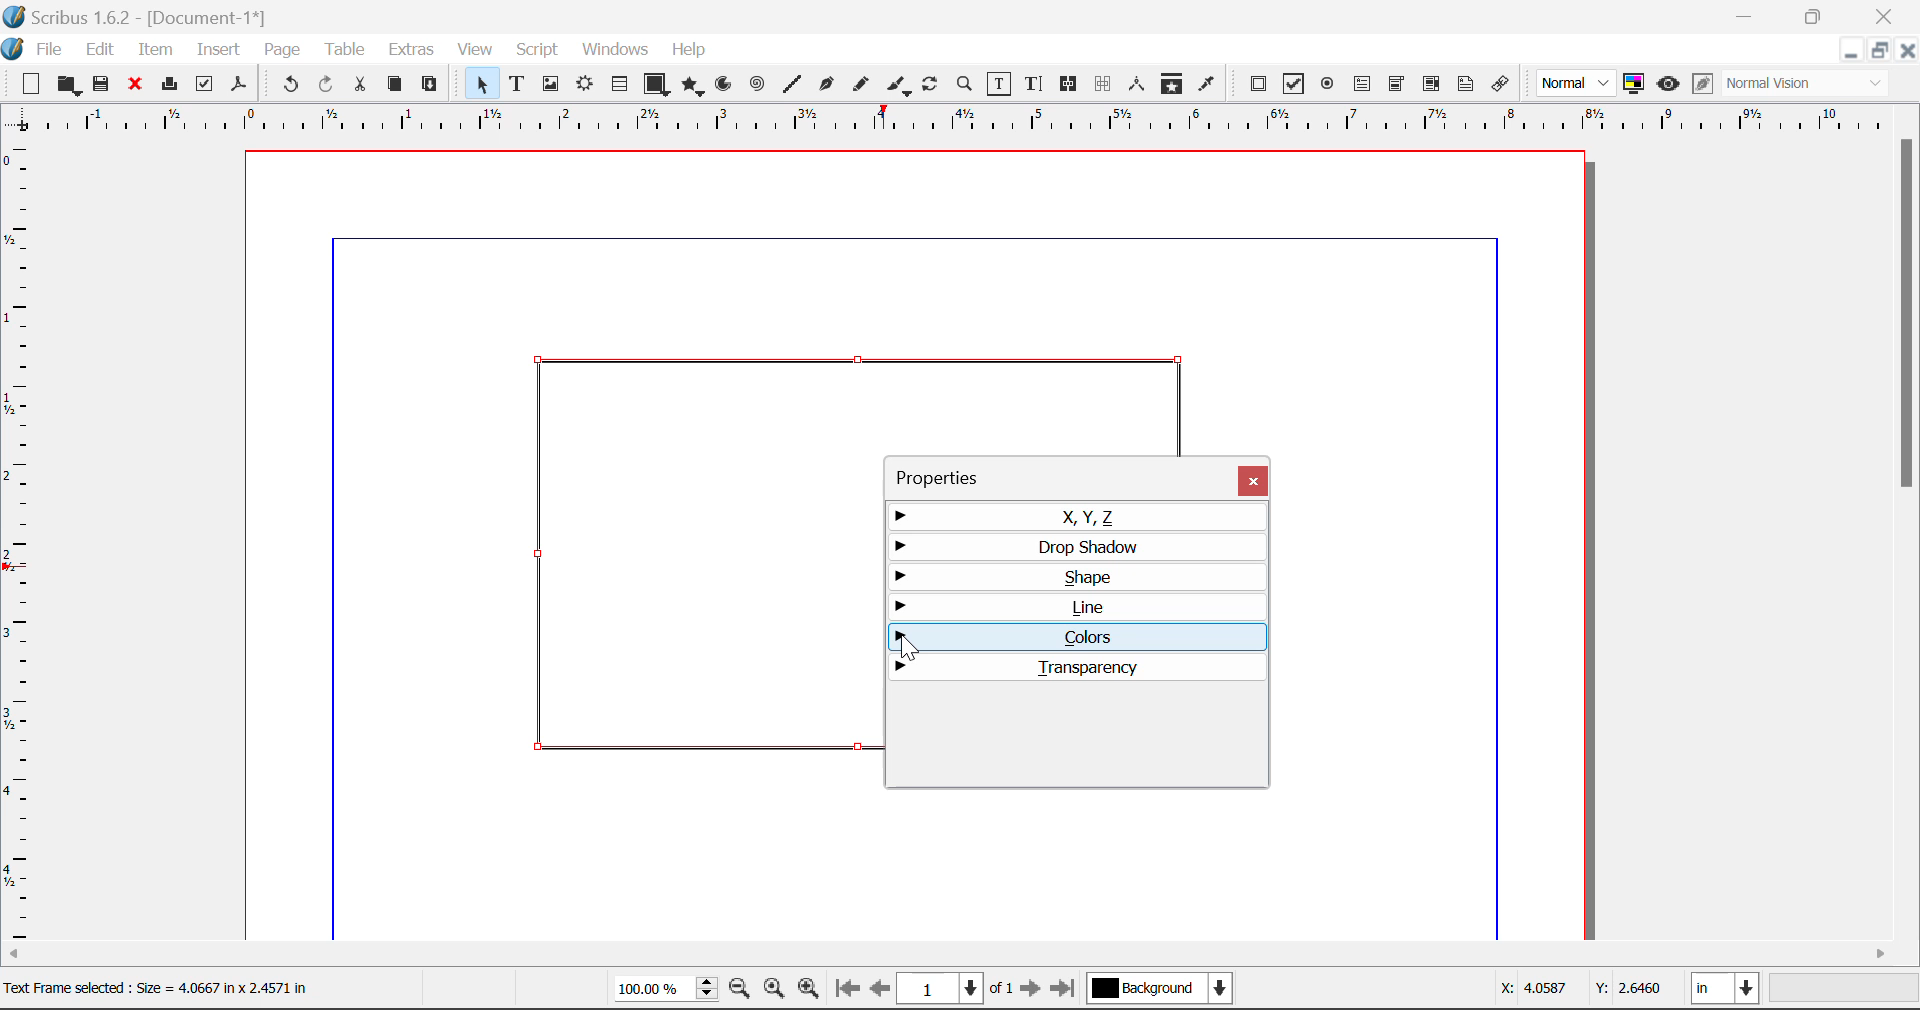  What do you see at coordinates (68, 85) in the screenshot?
I see `Open` at bounding box center [68, 85].